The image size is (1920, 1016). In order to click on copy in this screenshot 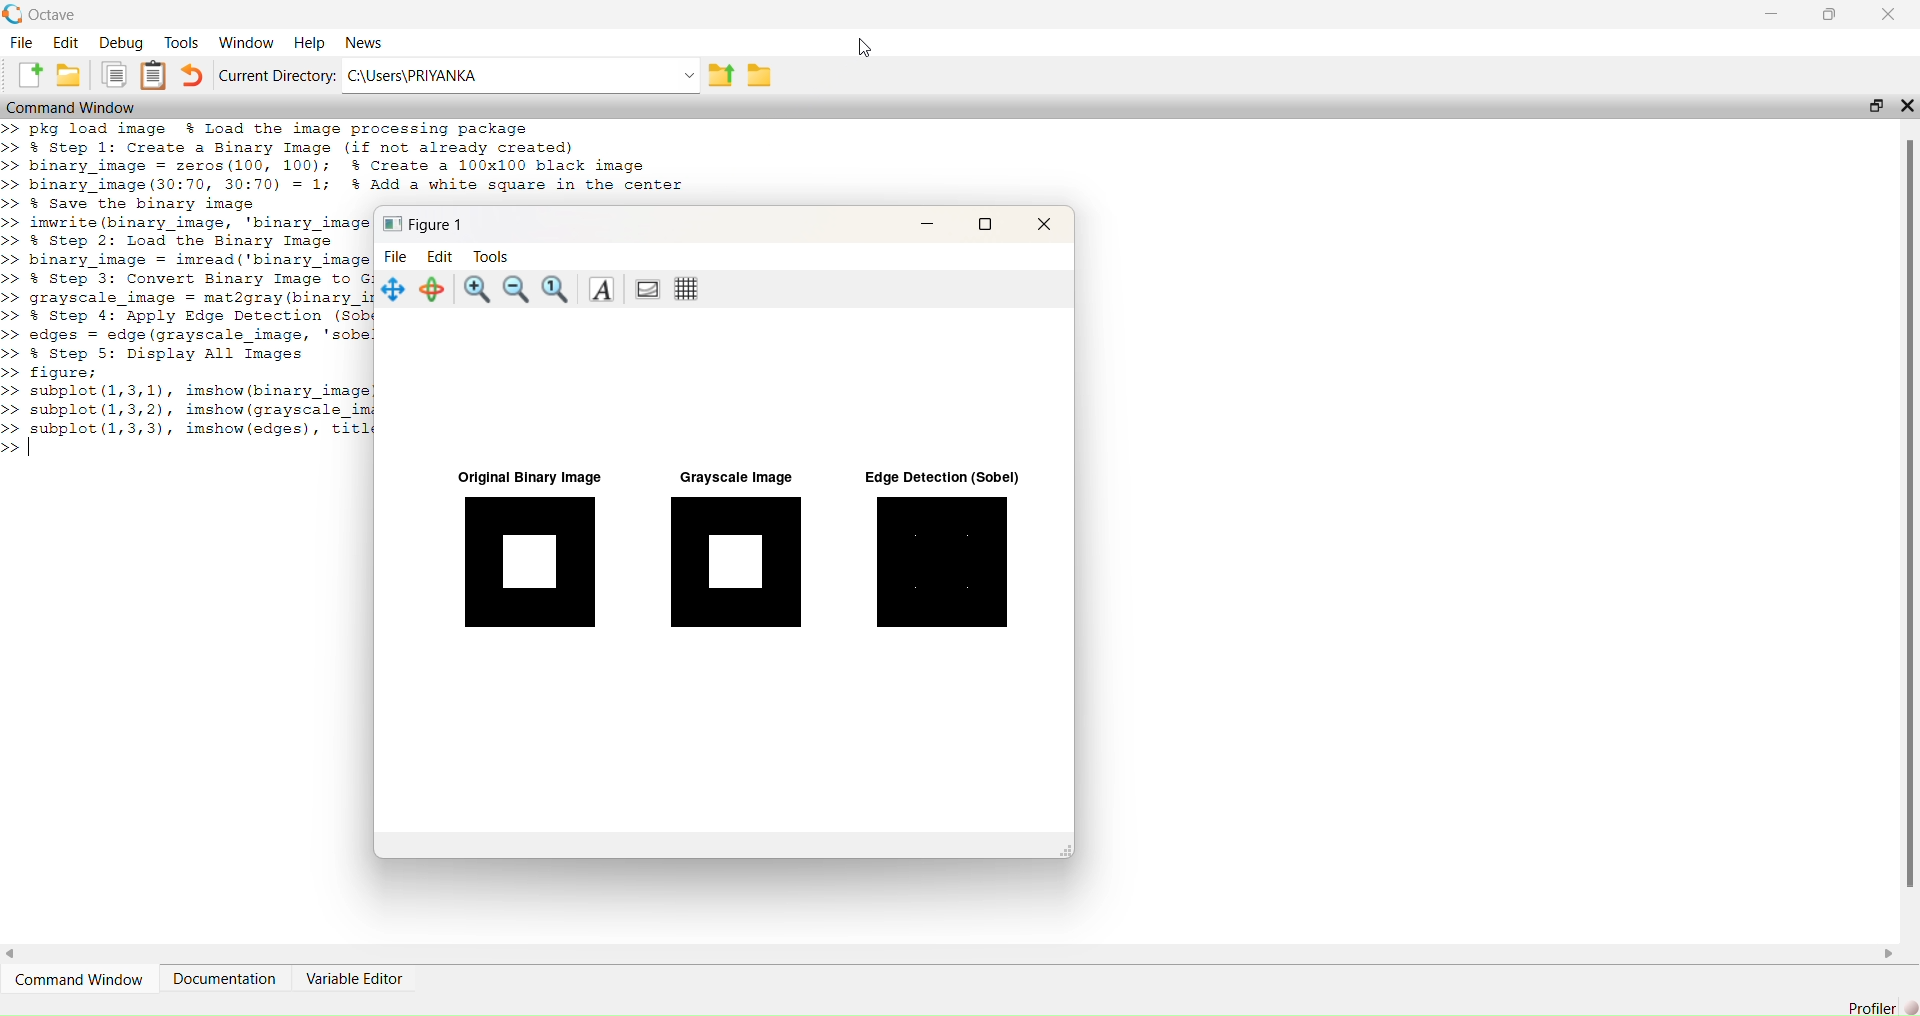, I will do `click(114, 75)`.